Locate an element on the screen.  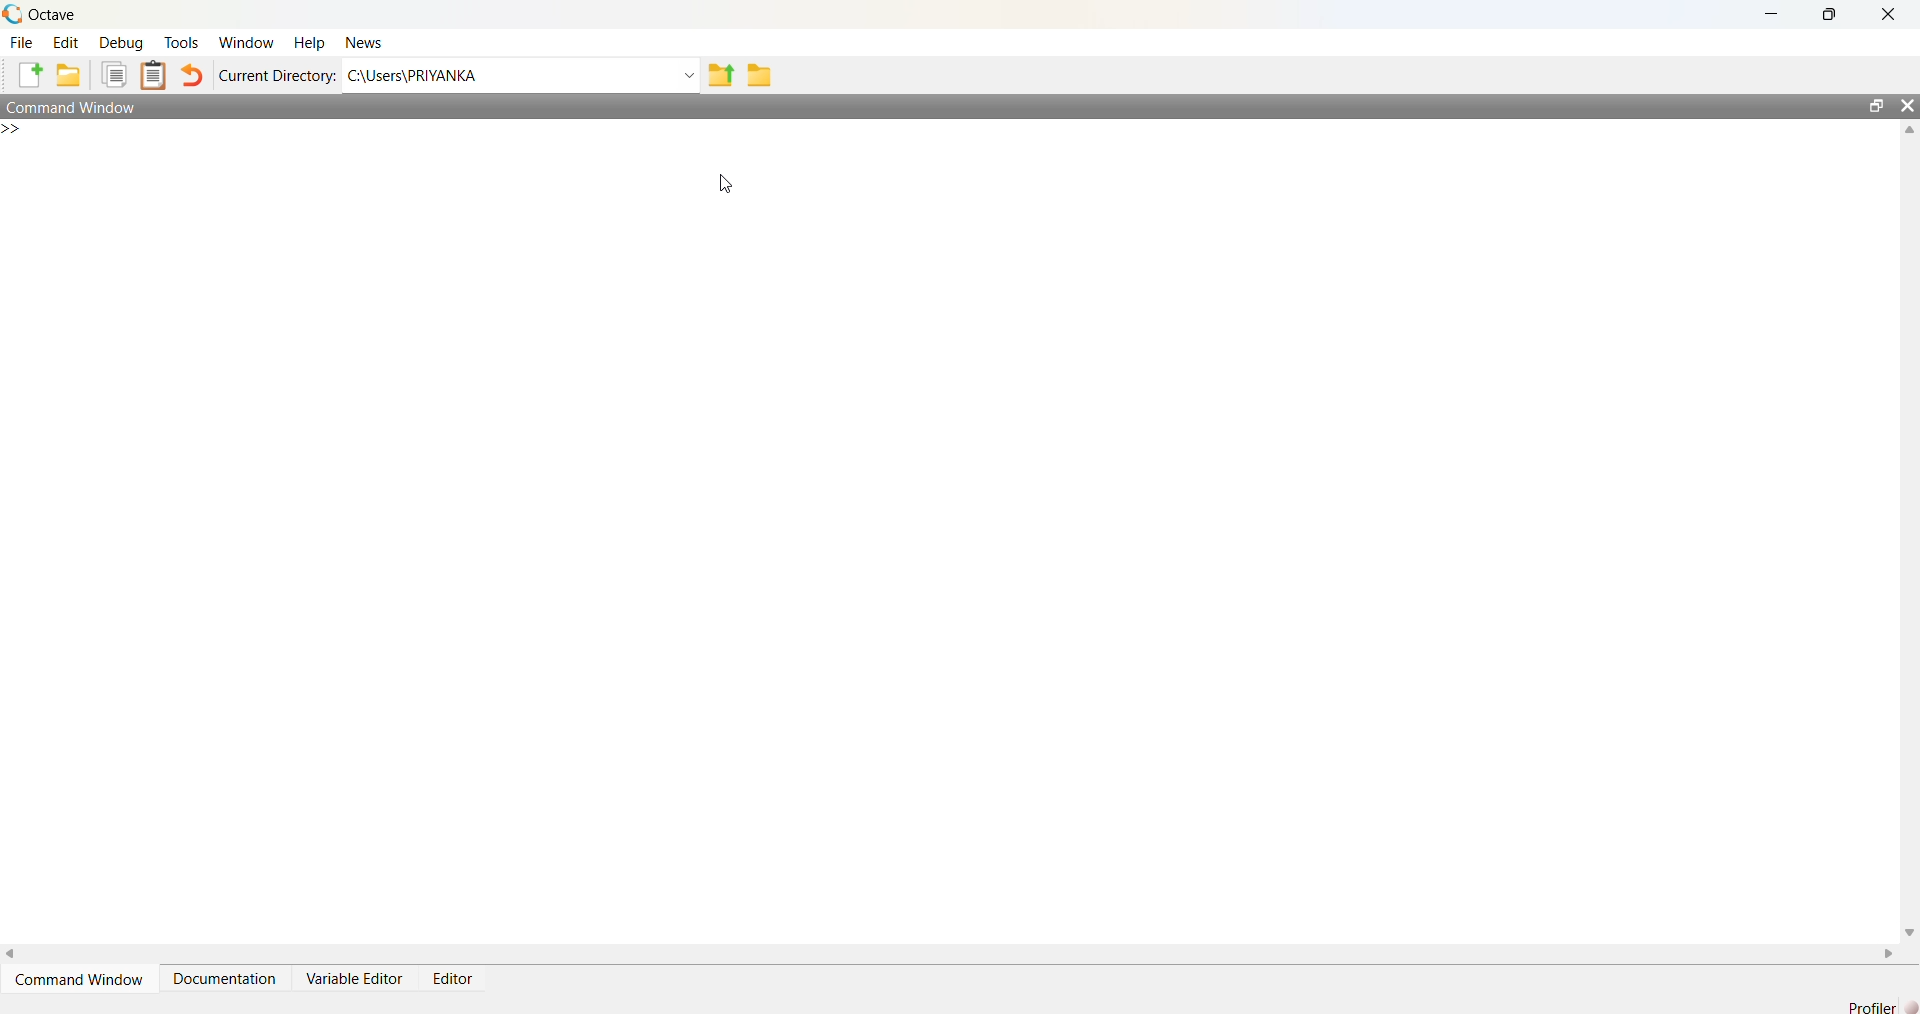
New script is located at coordinates (31, 75).